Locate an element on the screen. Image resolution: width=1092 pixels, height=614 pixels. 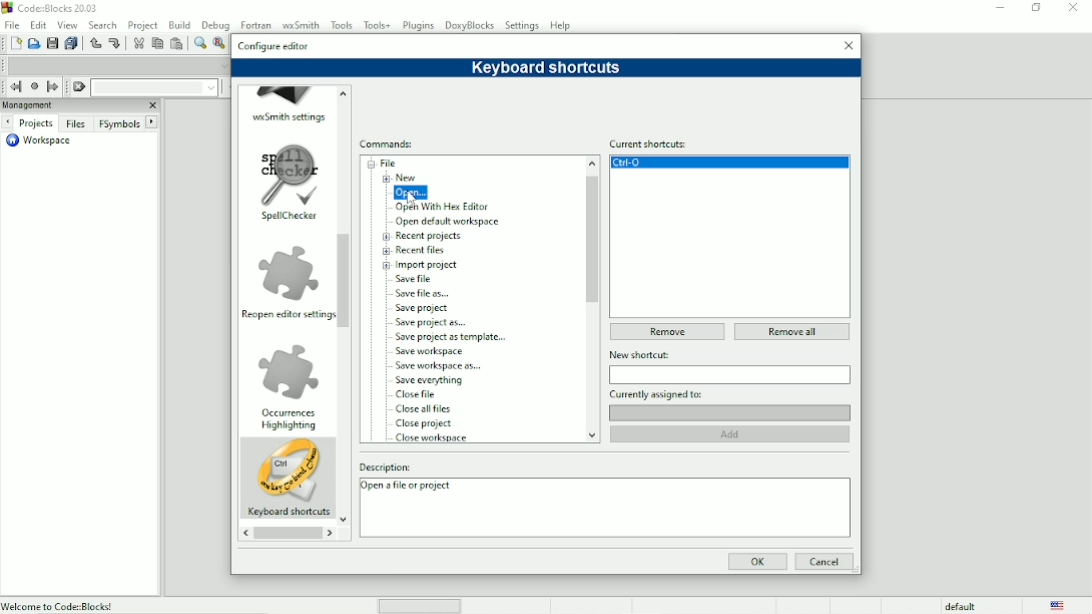
Current shortcuts is located at coordinates (729, 143).